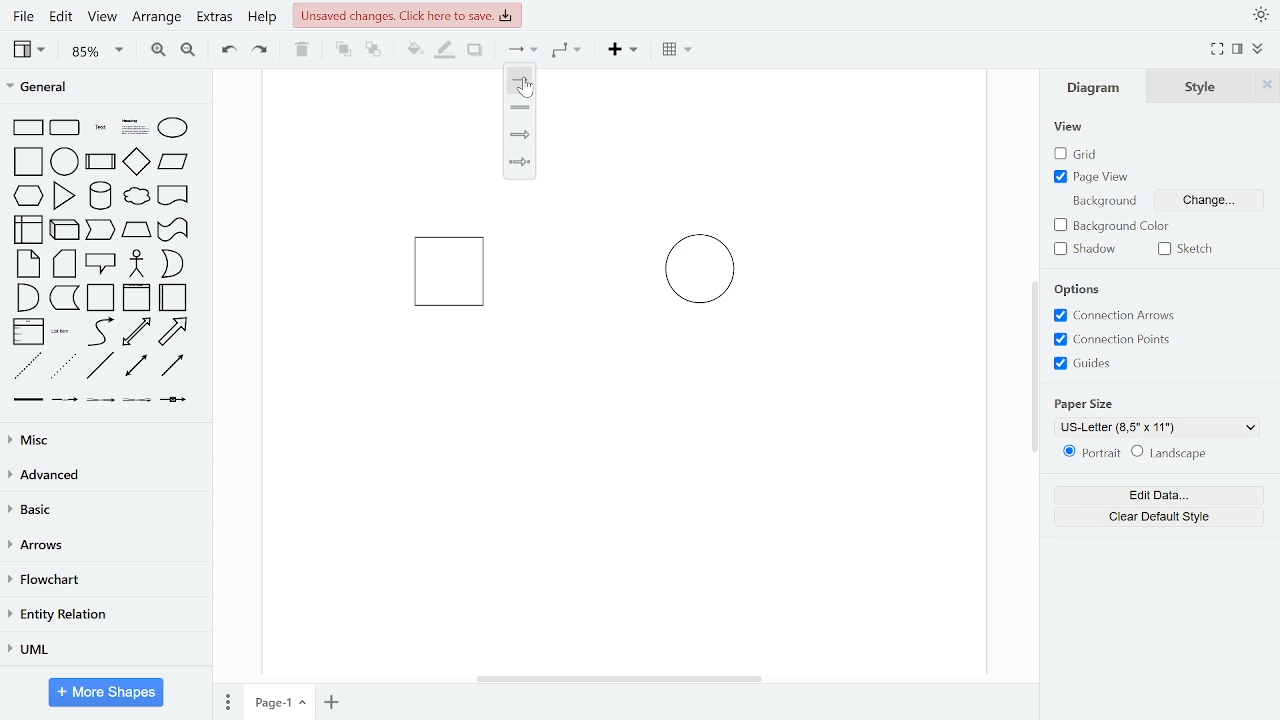 This screenshot has height=720, width=1280. I want to click on curve, so click(101, 331).